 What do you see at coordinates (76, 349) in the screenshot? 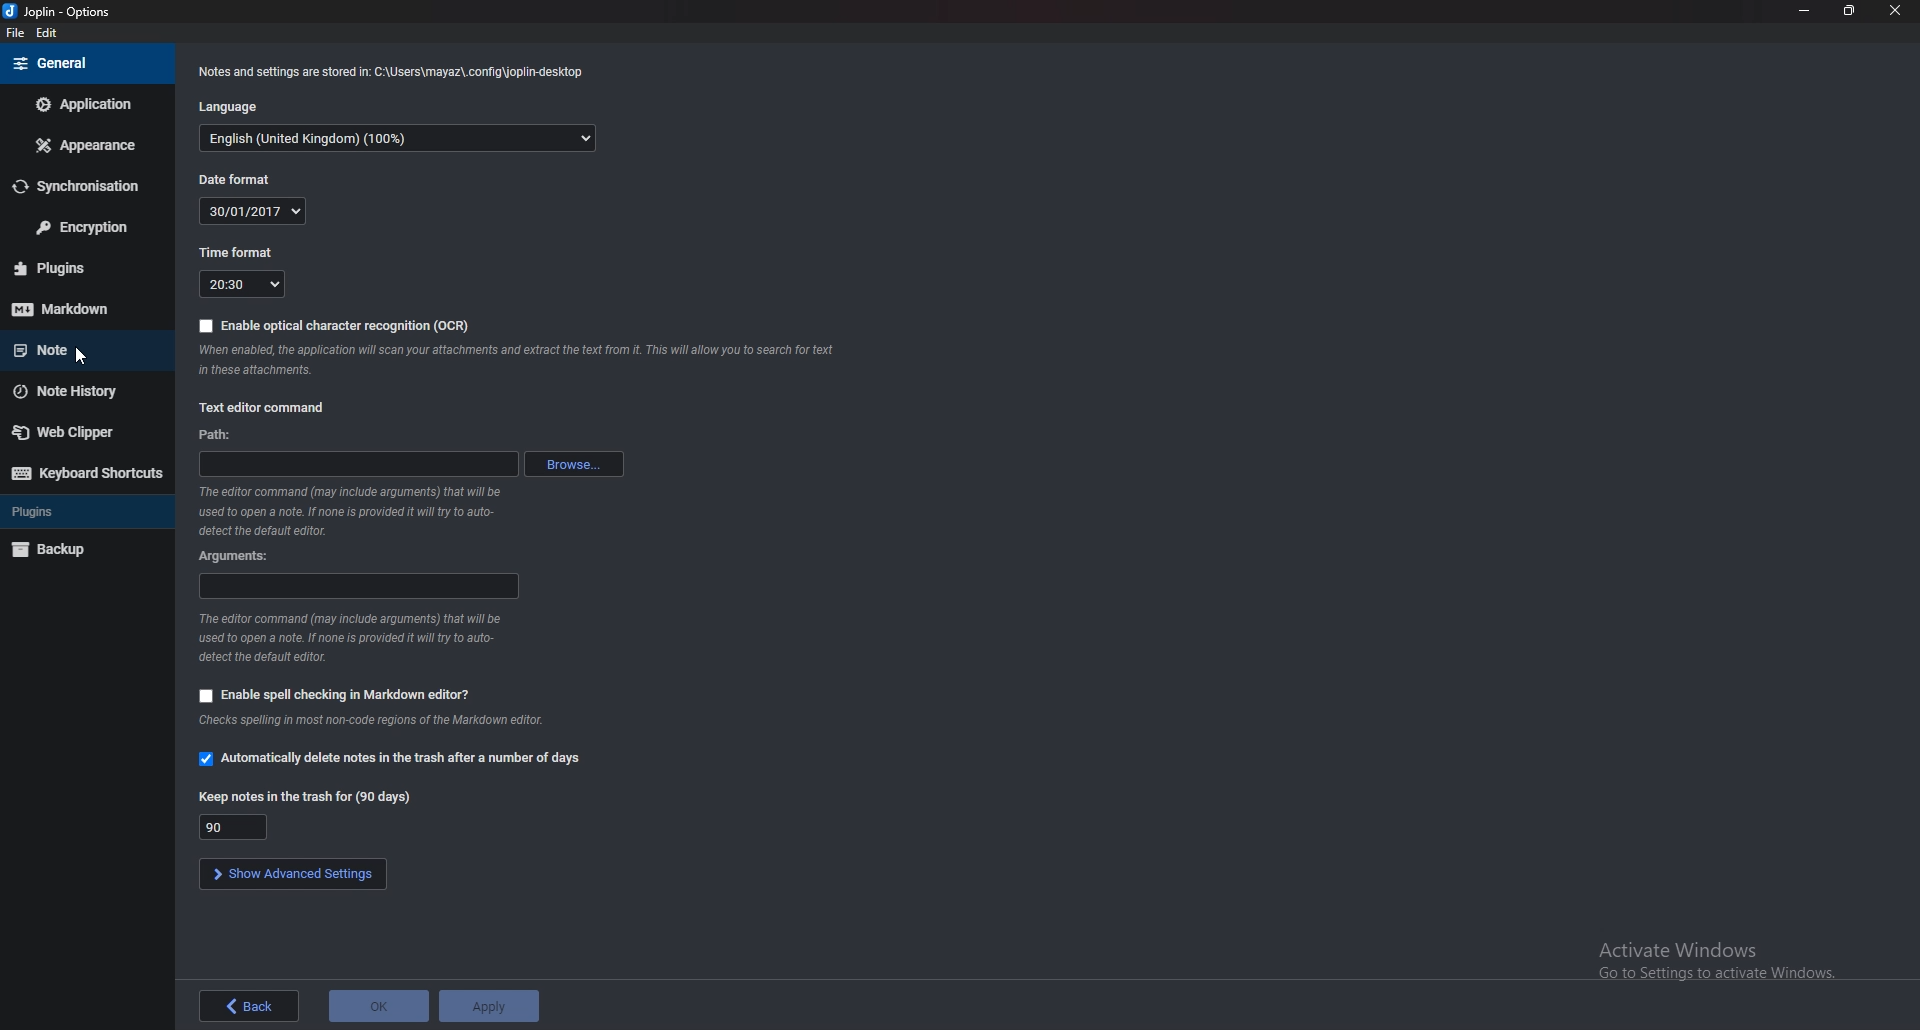
I see `note` at bounding box center [76, 349].